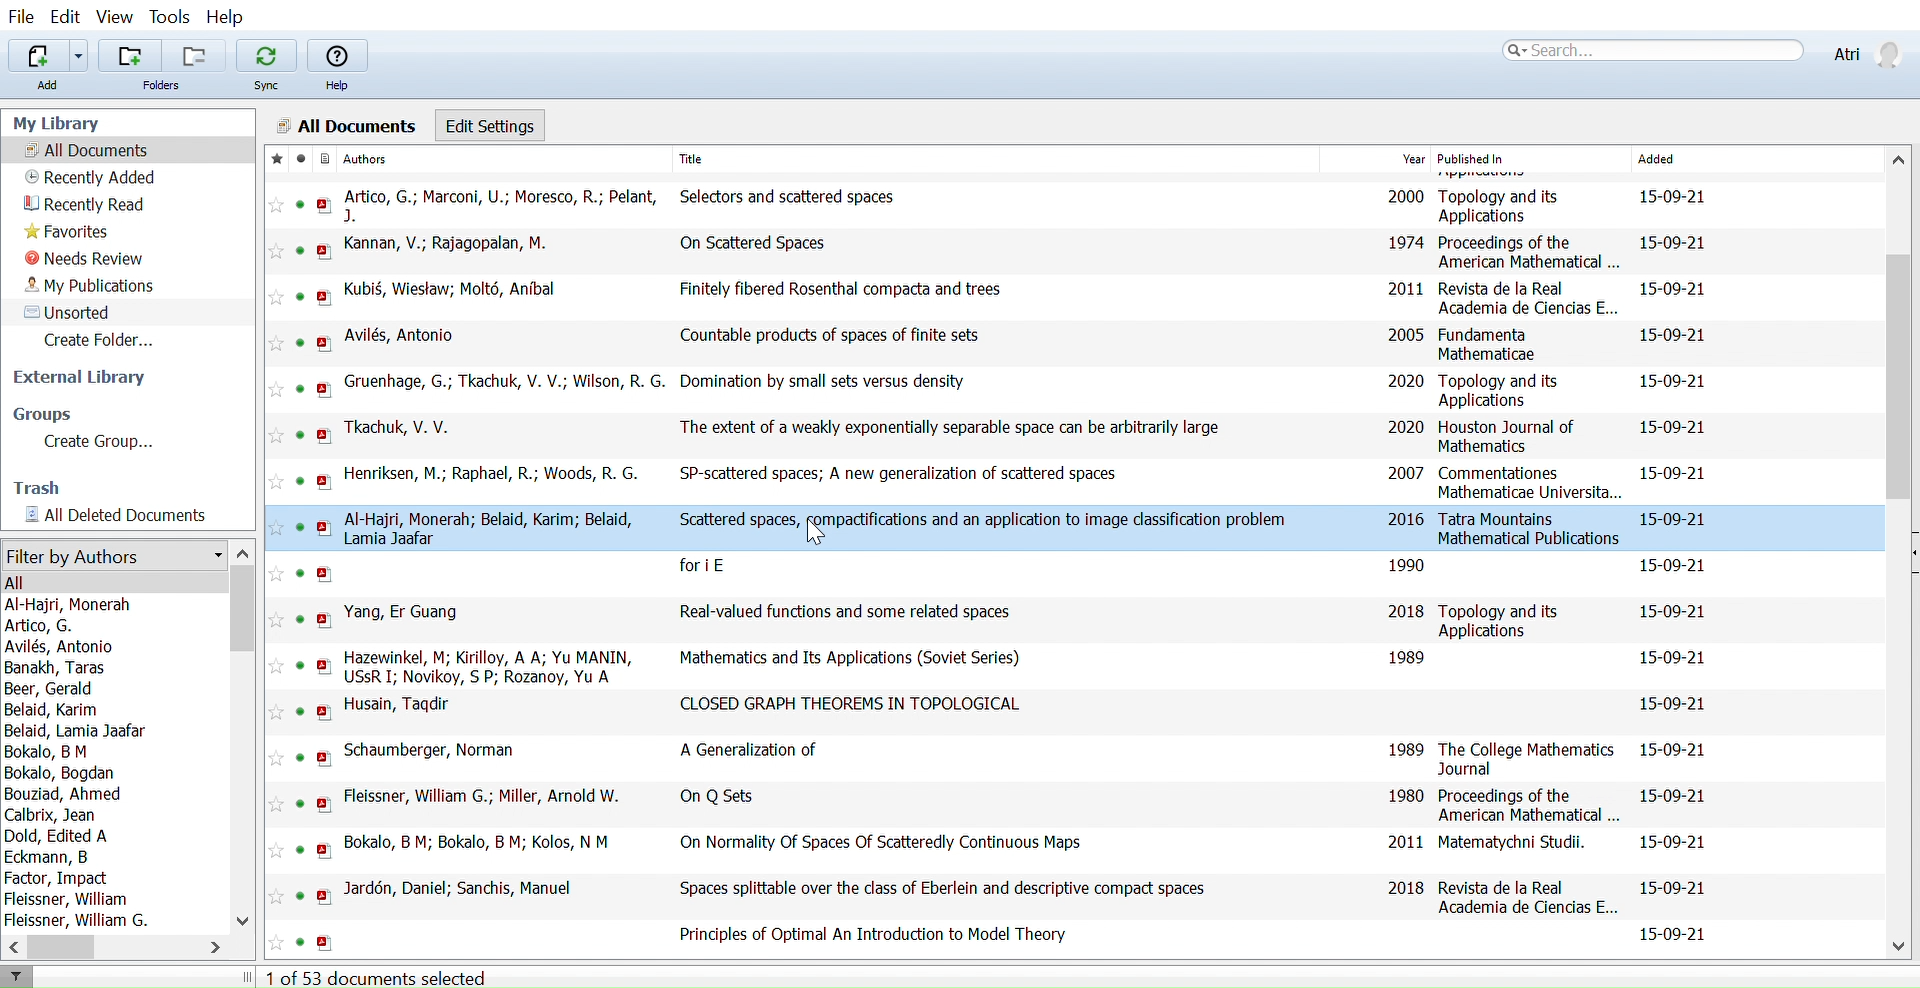 Image resolution: width=1920 pixels, height=988 pixels. What do you see at coordinates (1406, 749) in the screenshot?
I see `1989` at bounding box center [1406, 749].